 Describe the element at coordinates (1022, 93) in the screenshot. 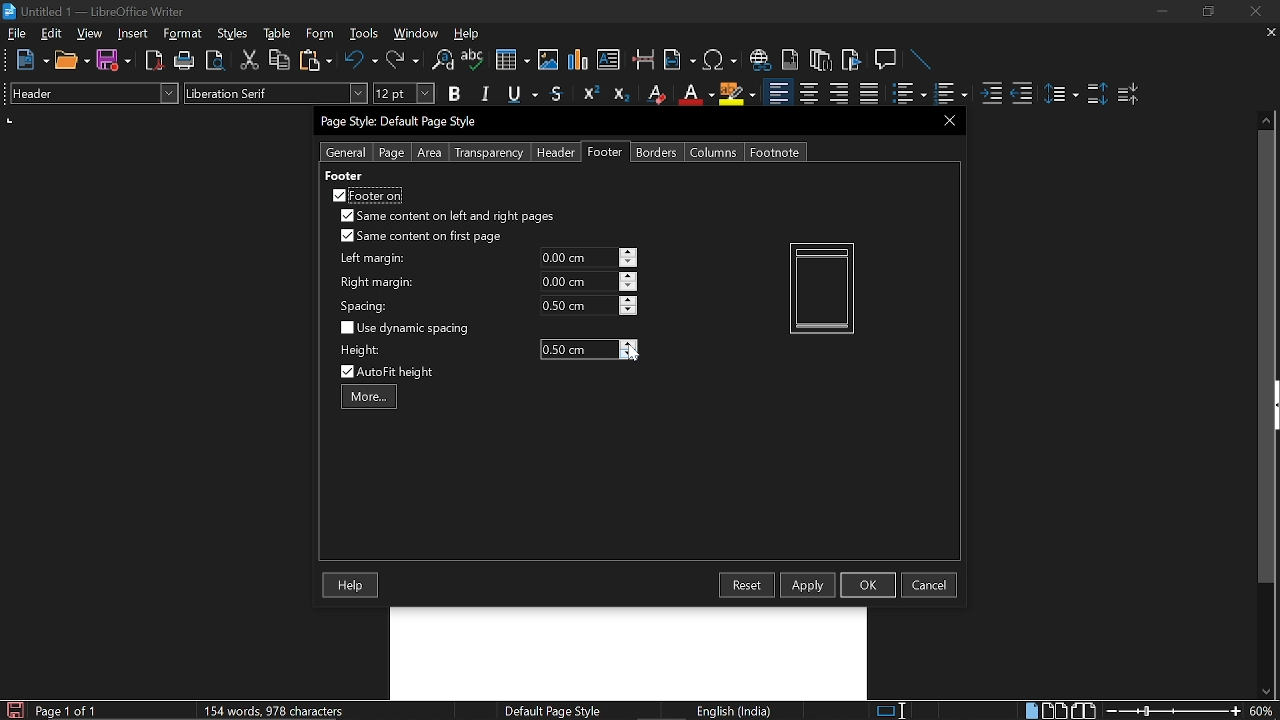

I see `Decrease indent` at that location.